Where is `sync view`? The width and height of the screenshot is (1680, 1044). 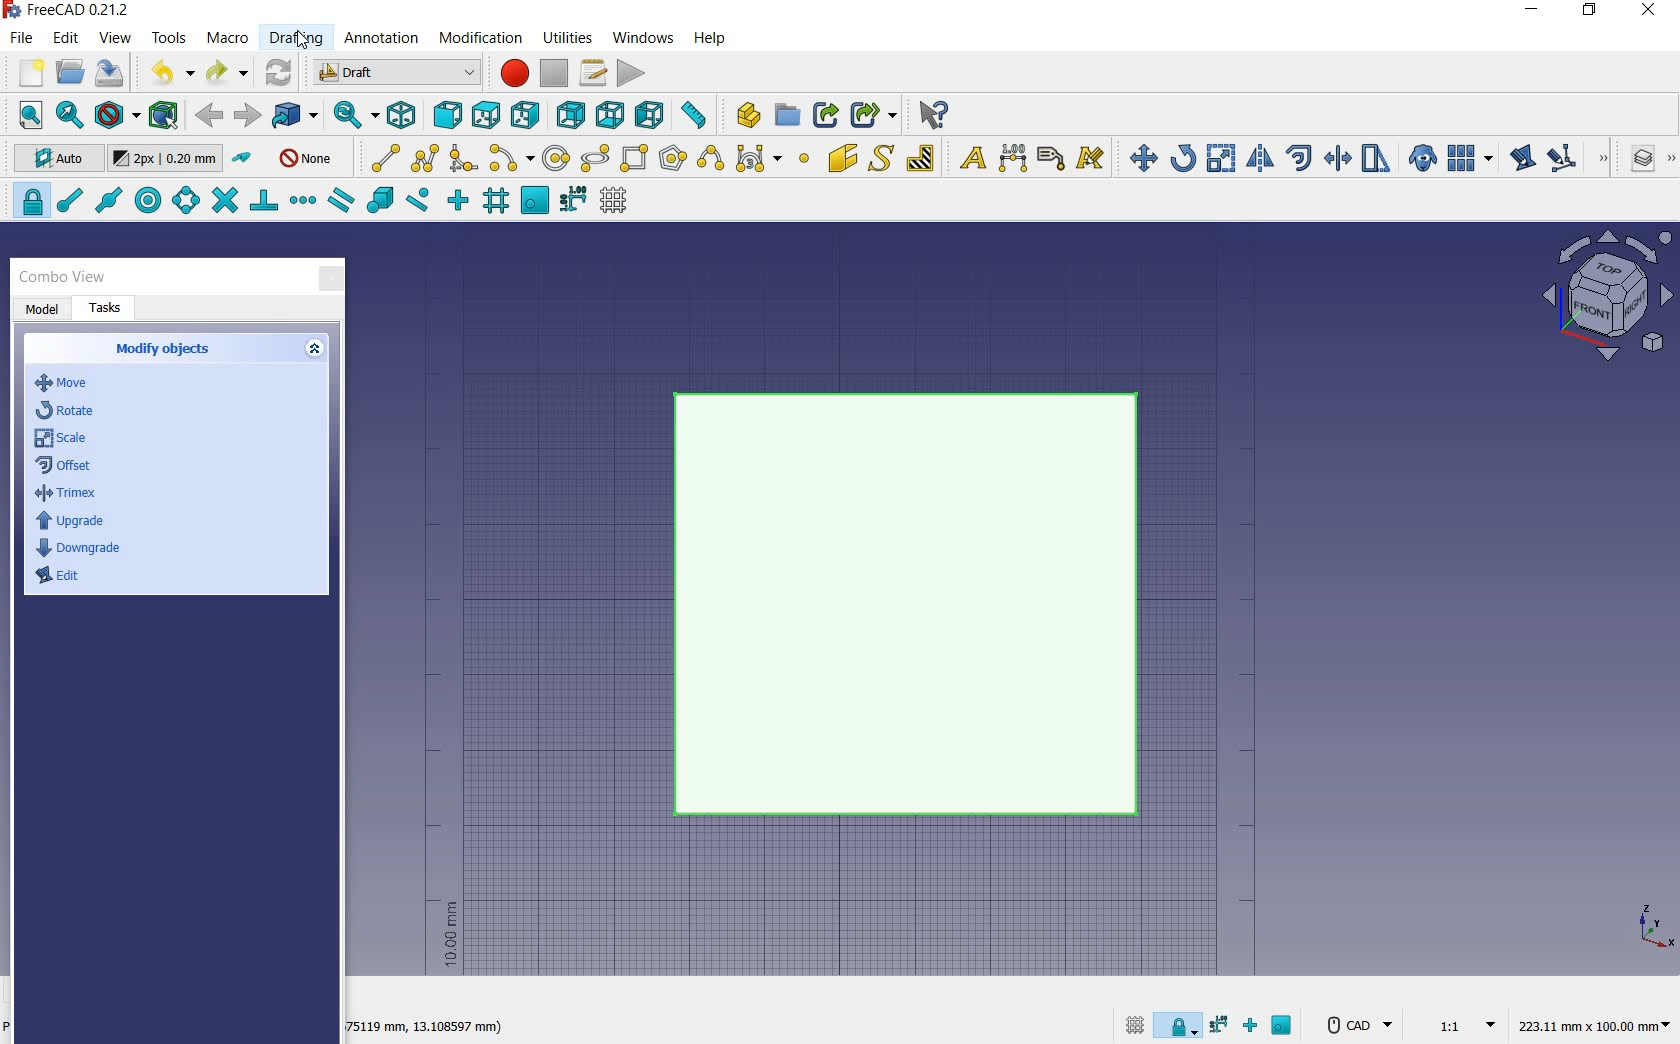 sync view is located at coordinates (351, 116).